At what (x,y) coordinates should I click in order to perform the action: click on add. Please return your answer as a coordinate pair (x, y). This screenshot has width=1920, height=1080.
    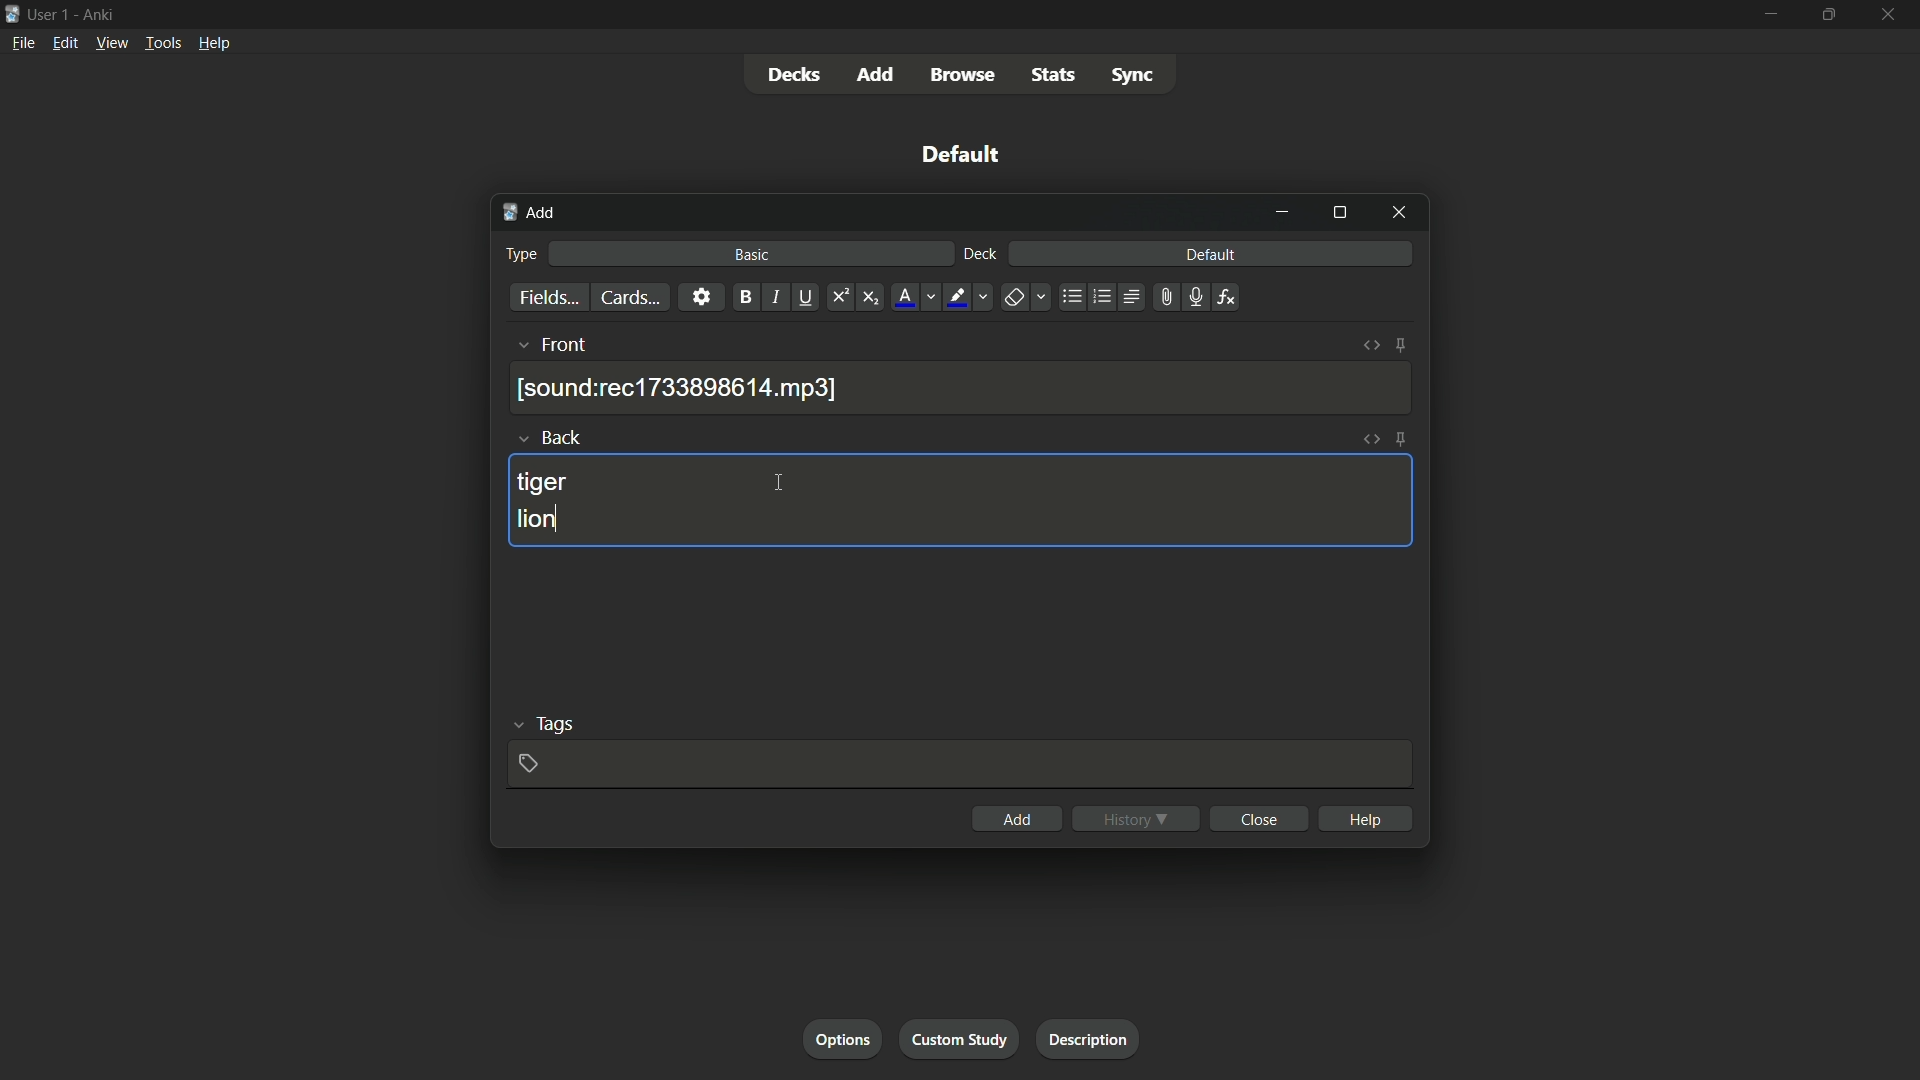
    Looking at the image, I should click on (1015, 819).